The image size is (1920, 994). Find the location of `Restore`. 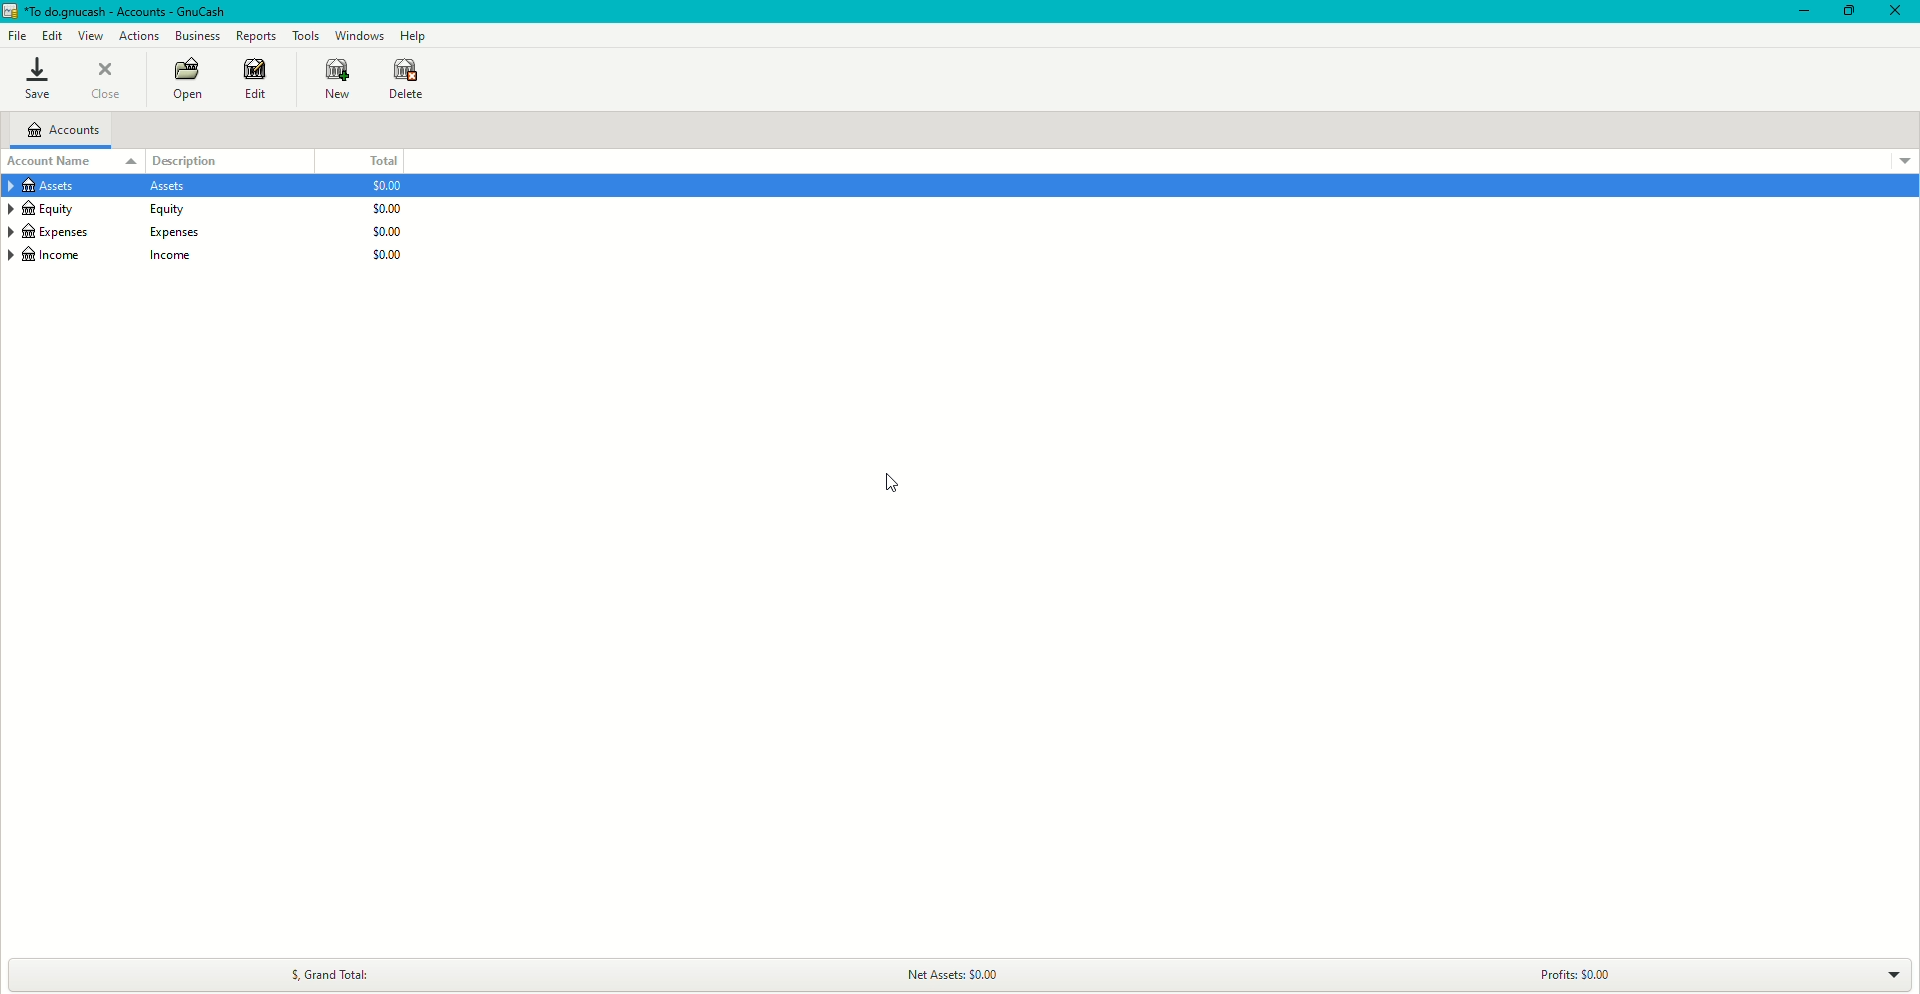

Restore is located at coordinates (1847, 11).